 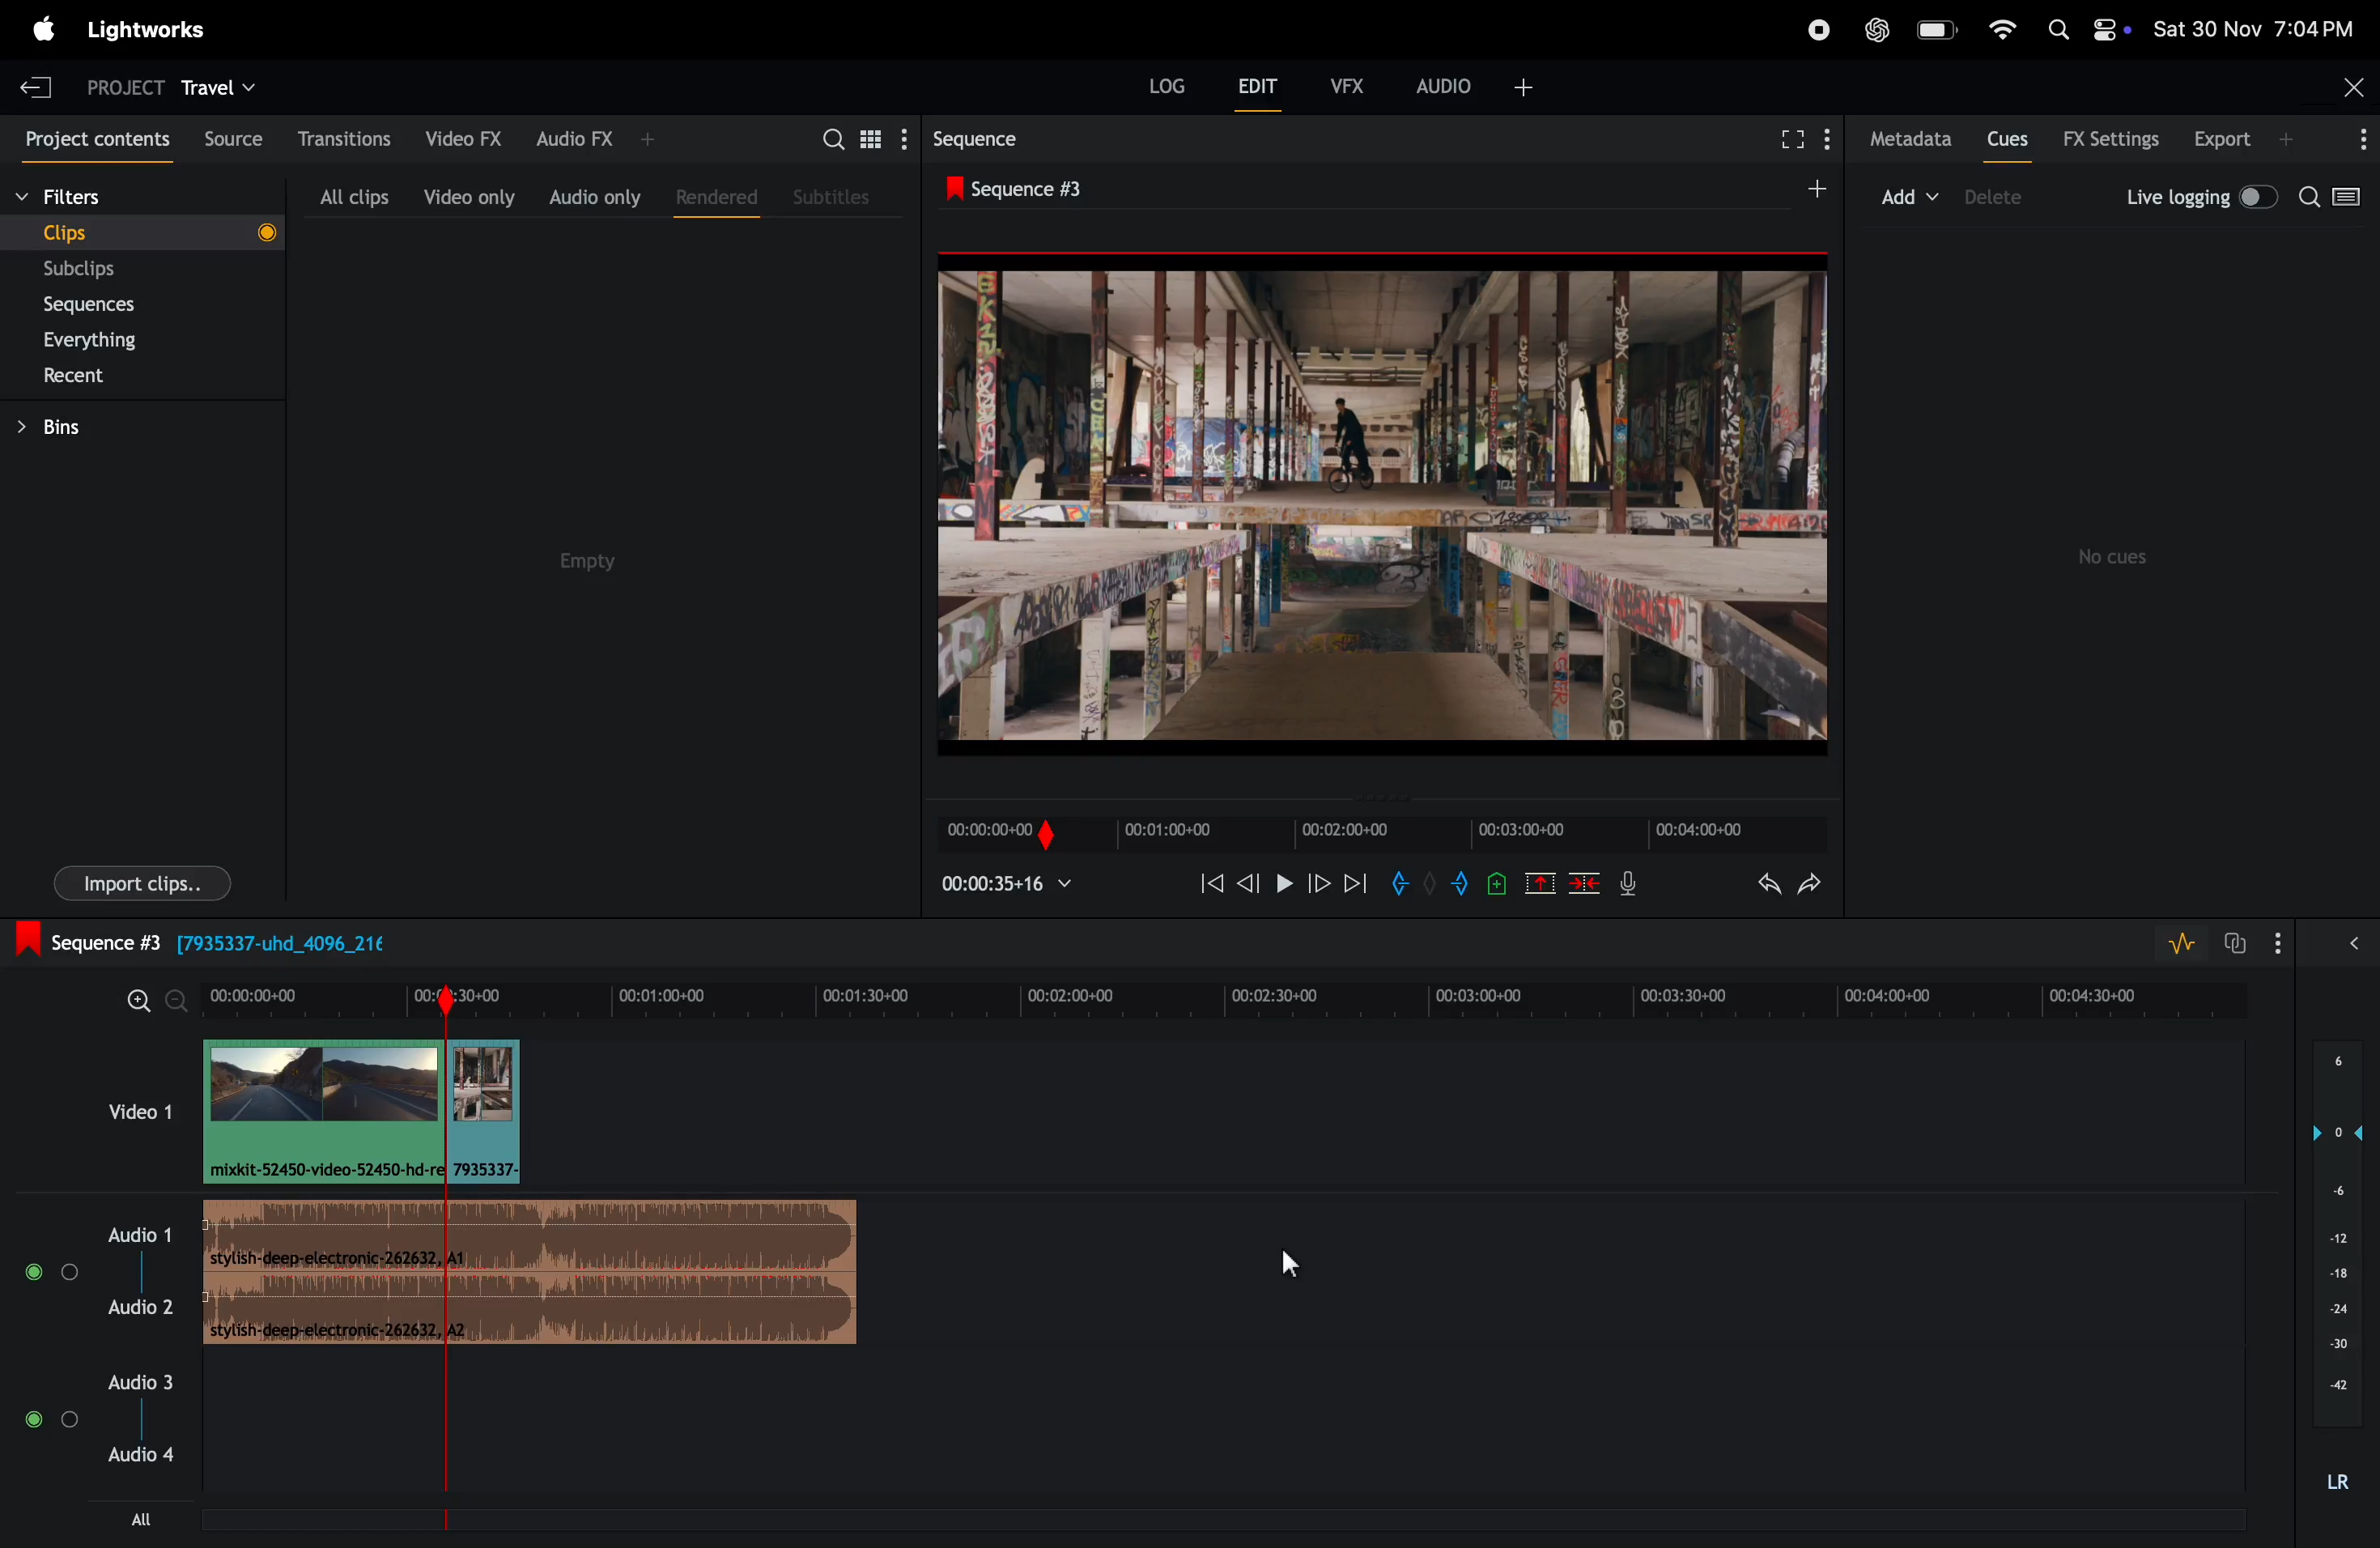 I want to click on LR, so click(x=2334, y=1482).